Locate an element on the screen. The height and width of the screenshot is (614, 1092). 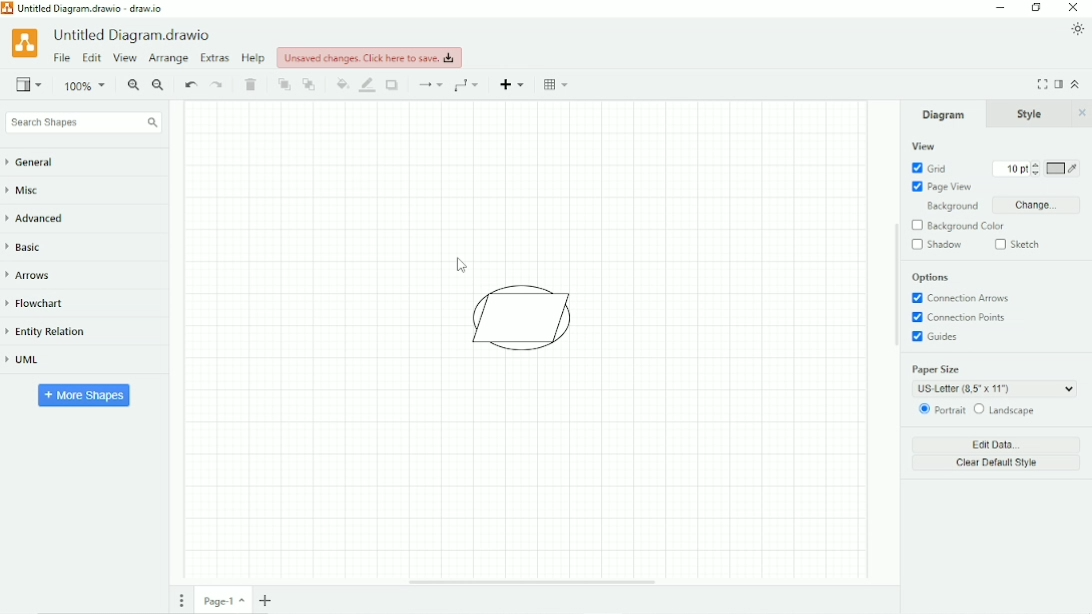
UML is located at coordinates (31, 361).